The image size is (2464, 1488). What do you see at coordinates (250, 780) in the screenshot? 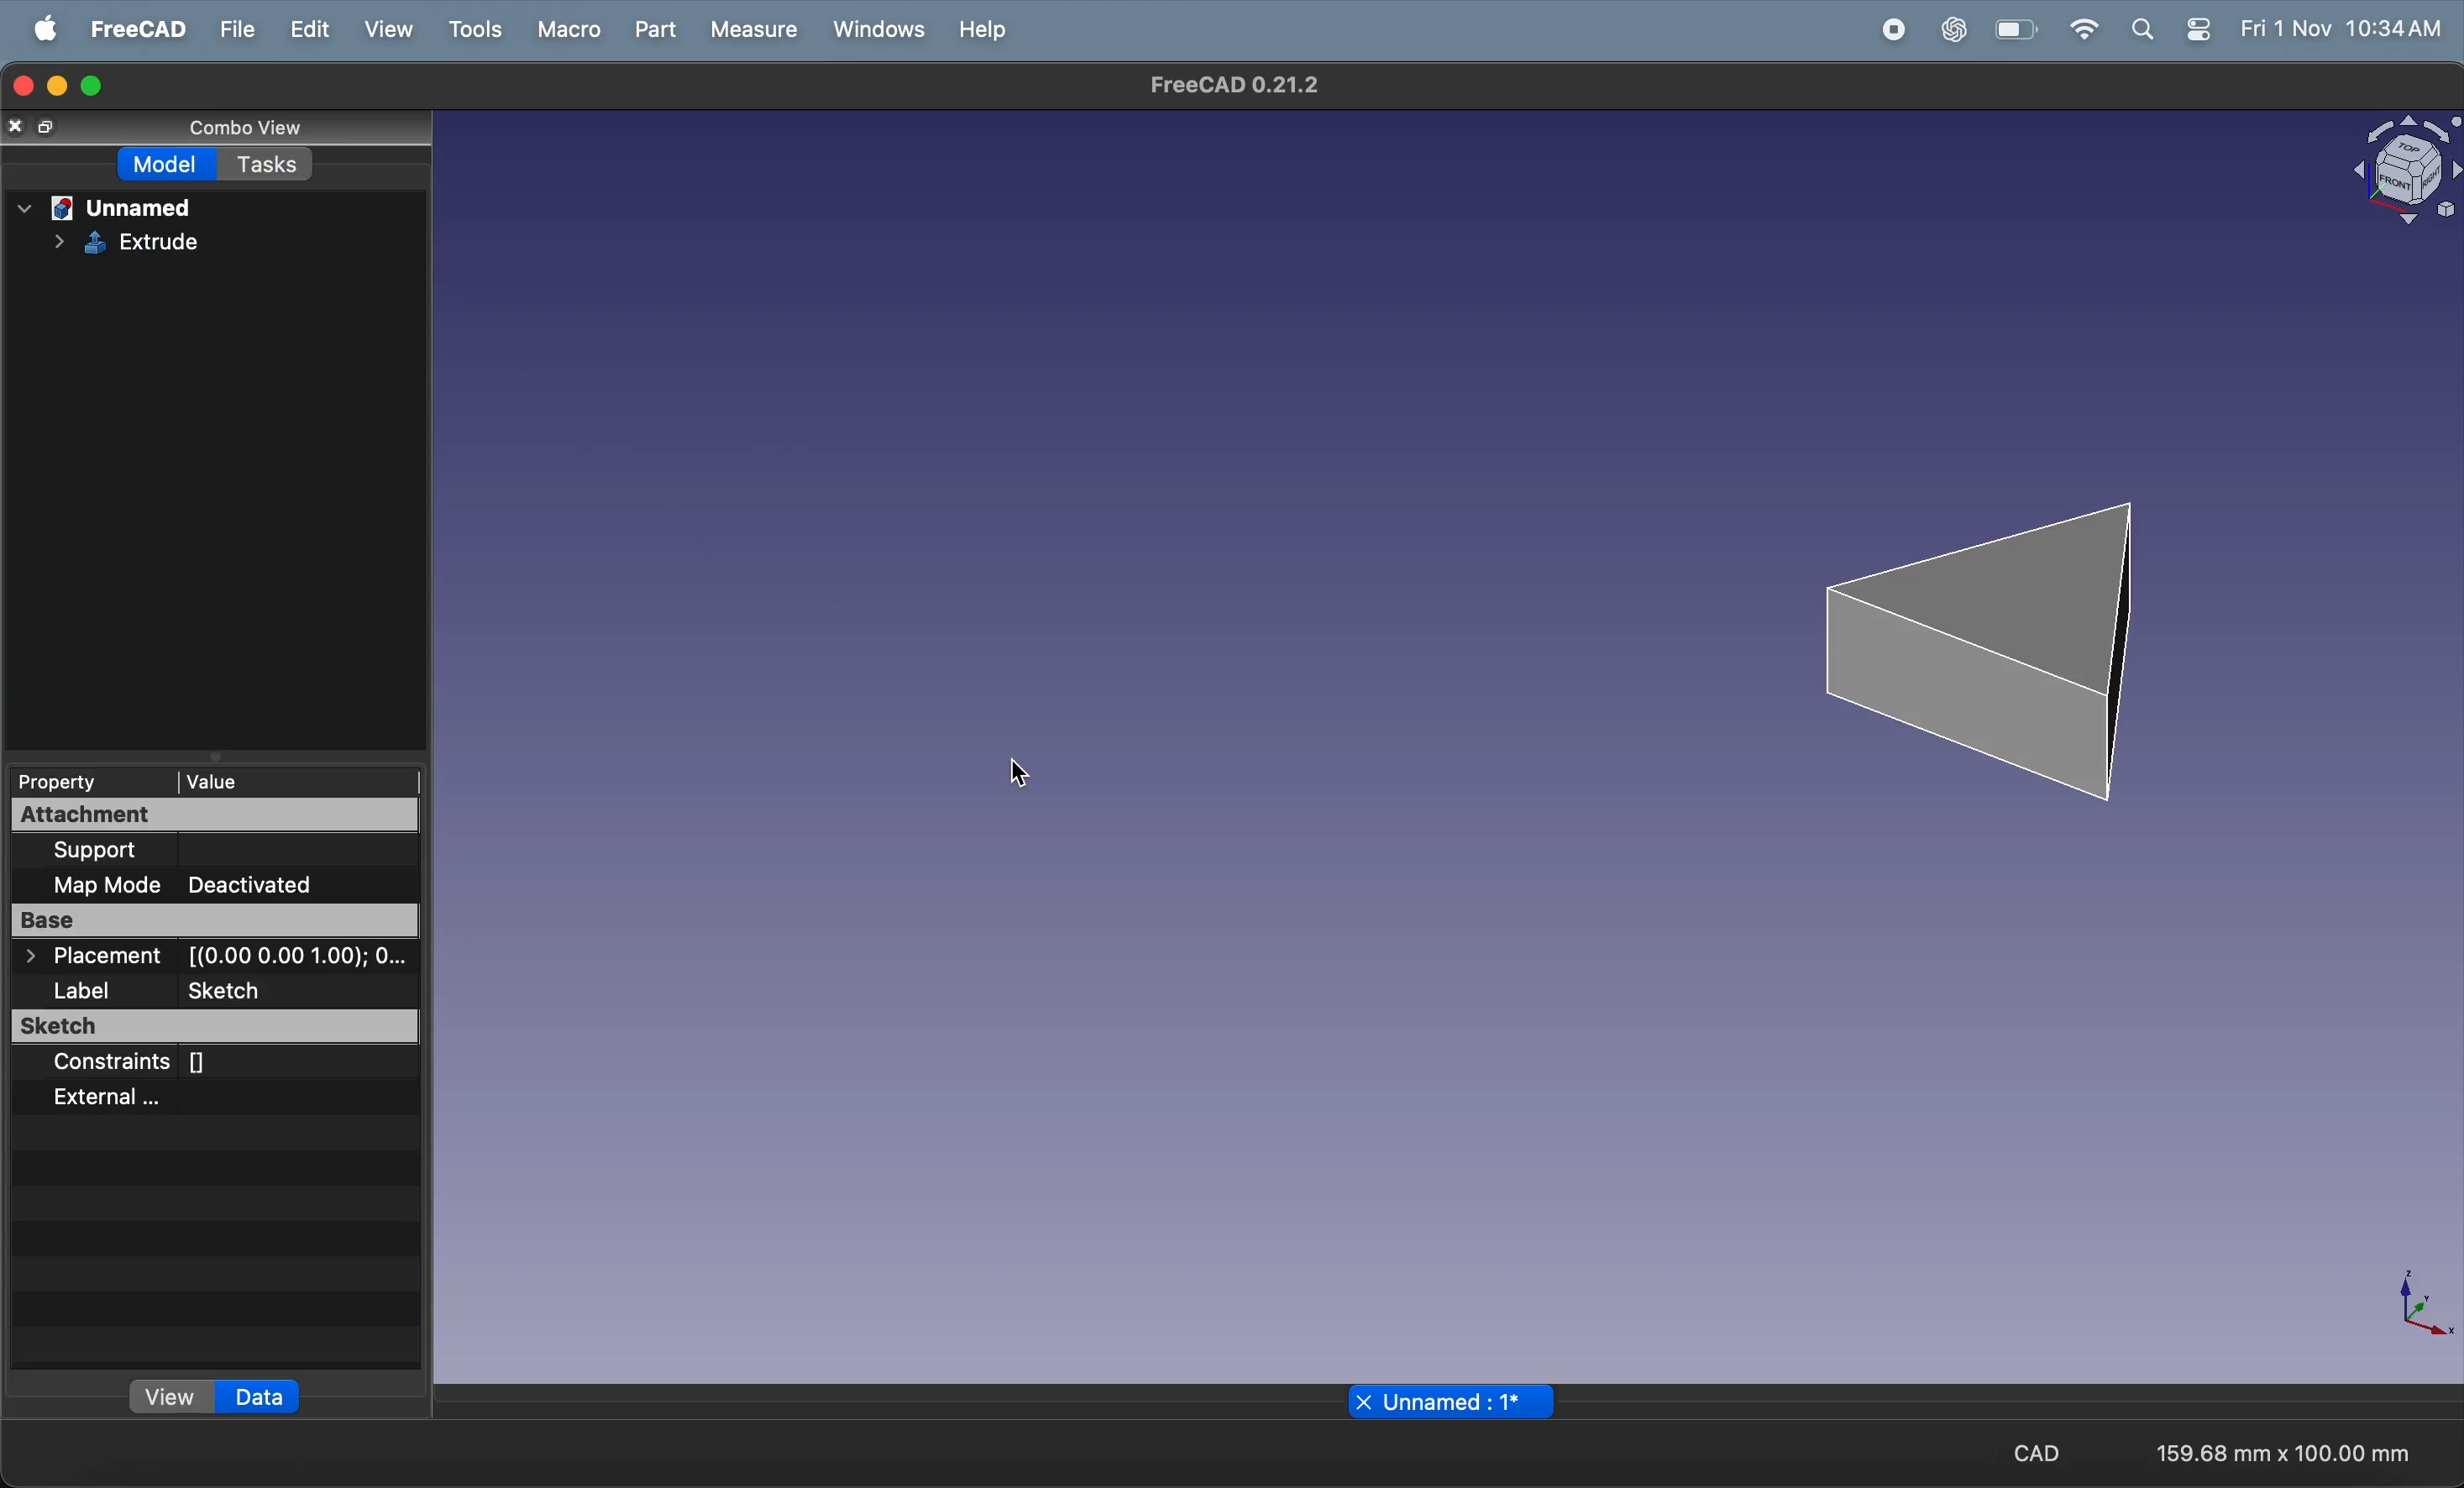
I see `value` at bounding box center [250, 780].